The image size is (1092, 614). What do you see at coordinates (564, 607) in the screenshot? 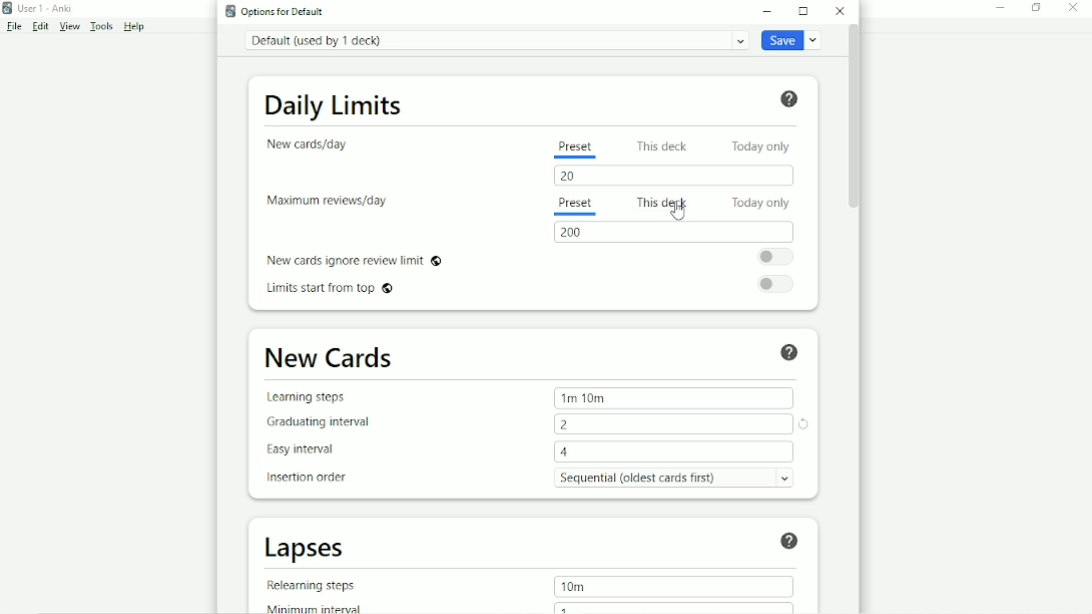
I see `1` at bounding box center [564, 607].